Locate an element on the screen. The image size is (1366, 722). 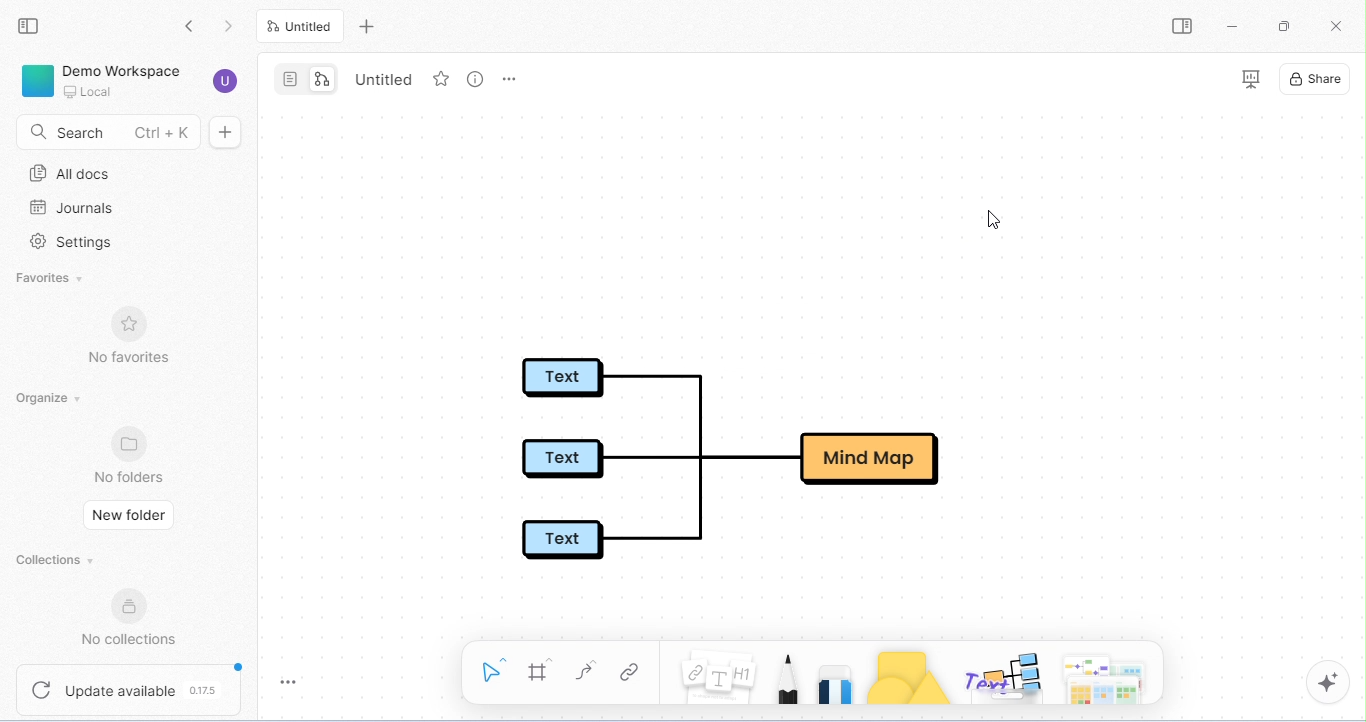
AI is located at coordinates (1328, 682).